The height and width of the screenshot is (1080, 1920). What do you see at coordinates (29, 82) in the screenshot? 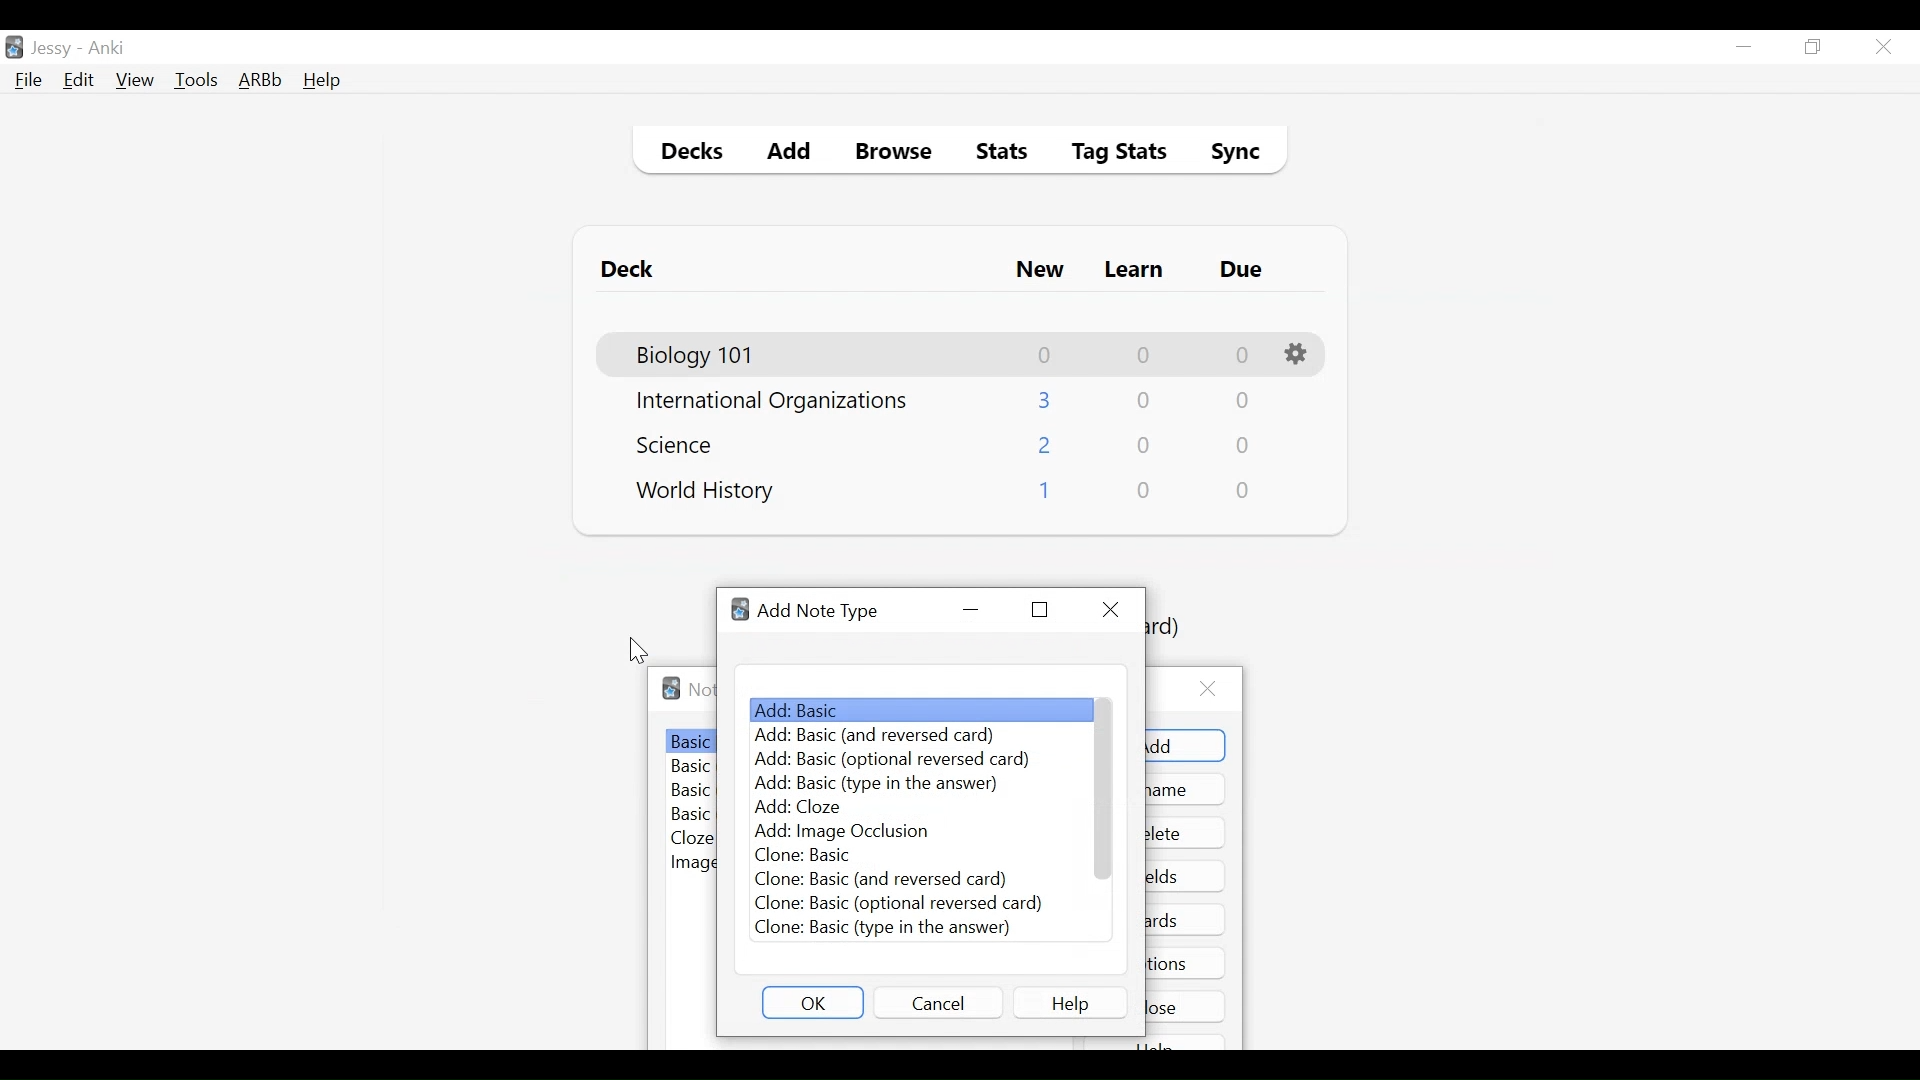
I see `File` at bounding box center [29, 82].